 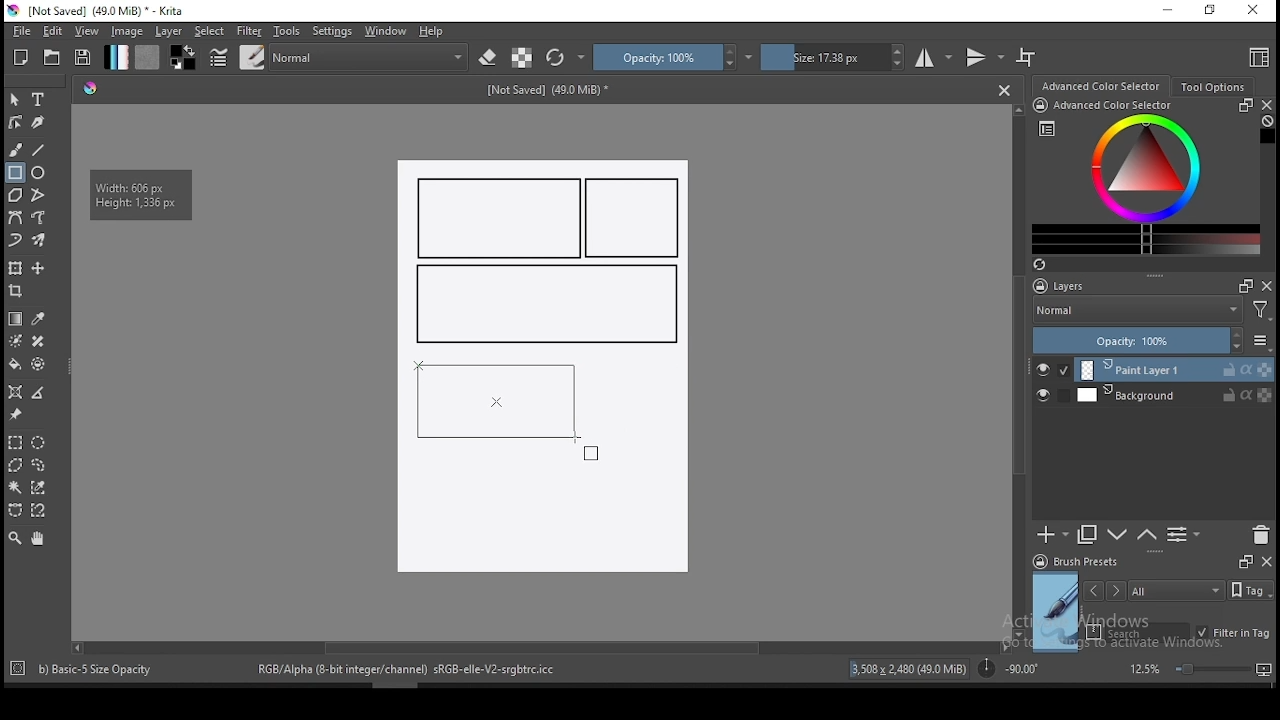 What do you see at coordinates (1255, 11) in the screenshot?
I see ` close window` at bounding box center [1255, 11].